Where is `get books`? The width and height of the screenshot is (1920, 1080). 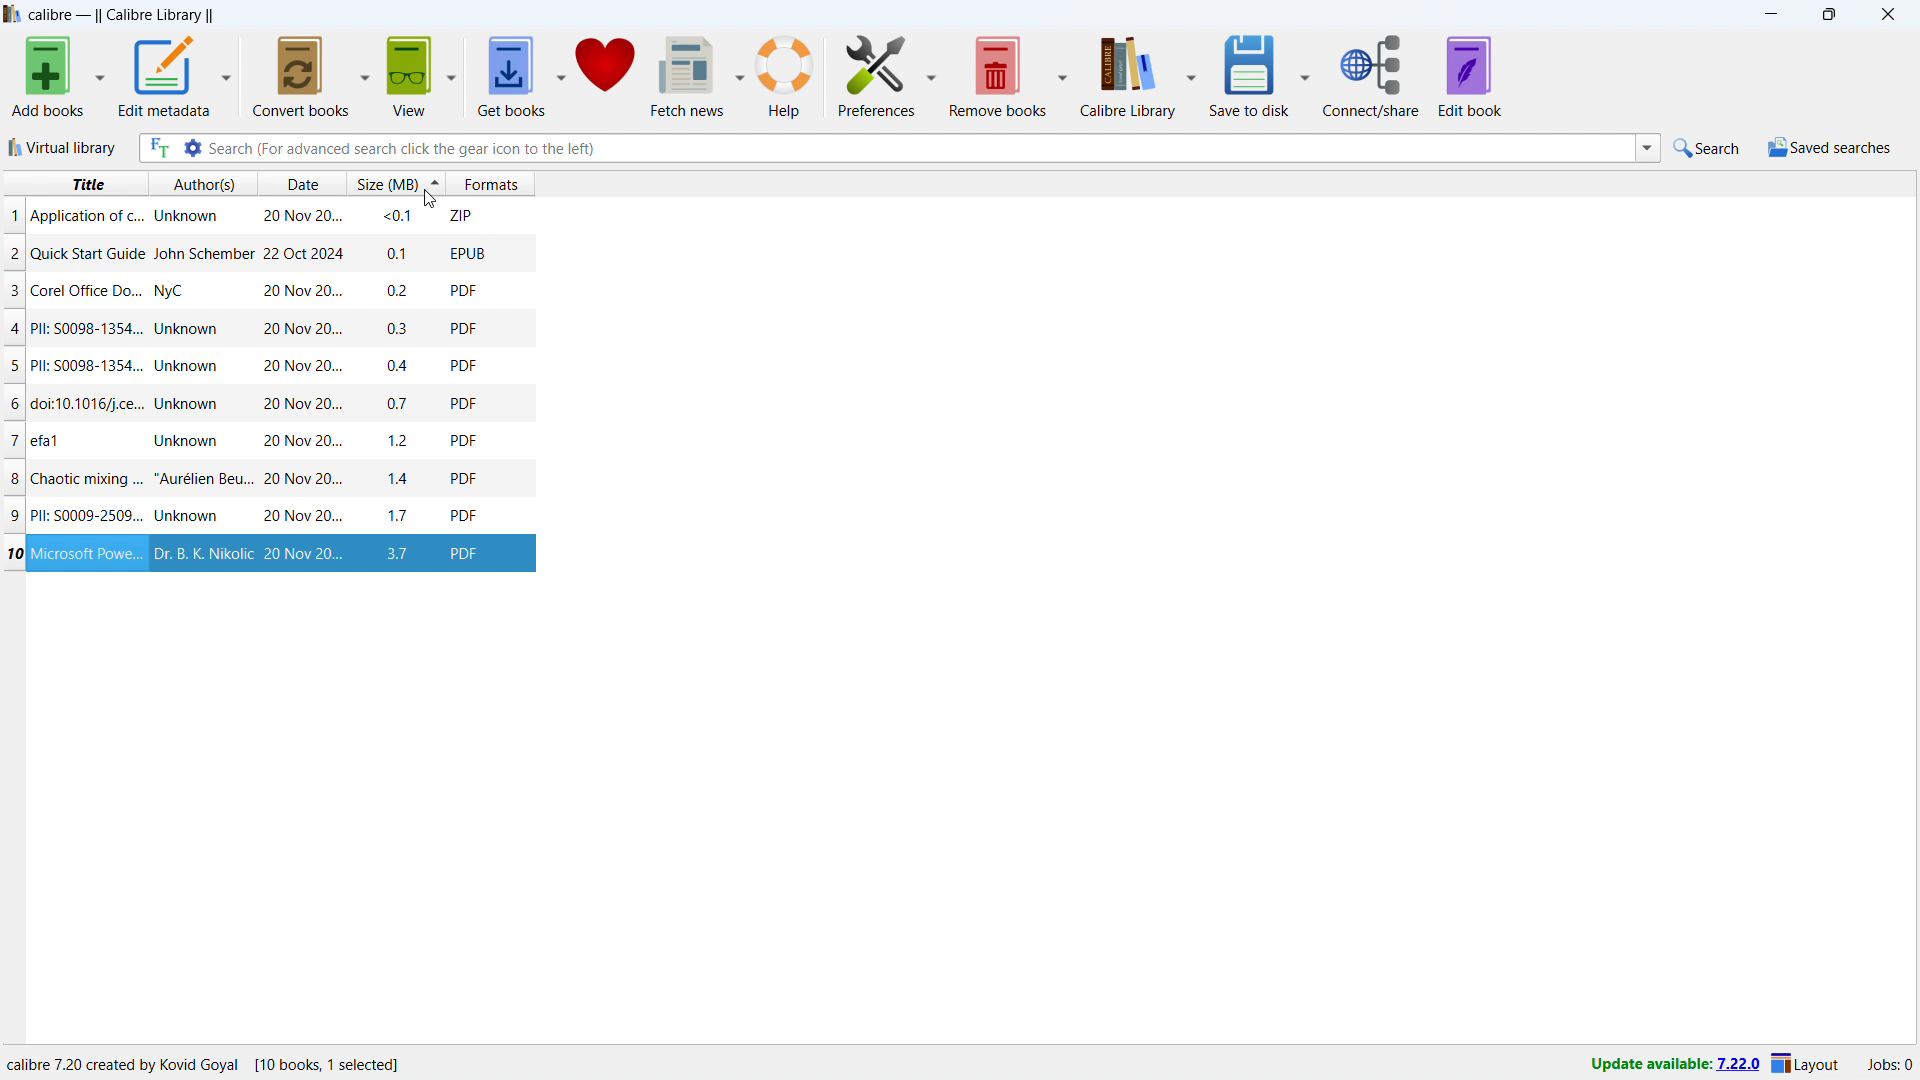
get books is located at coordinates (511, 75).